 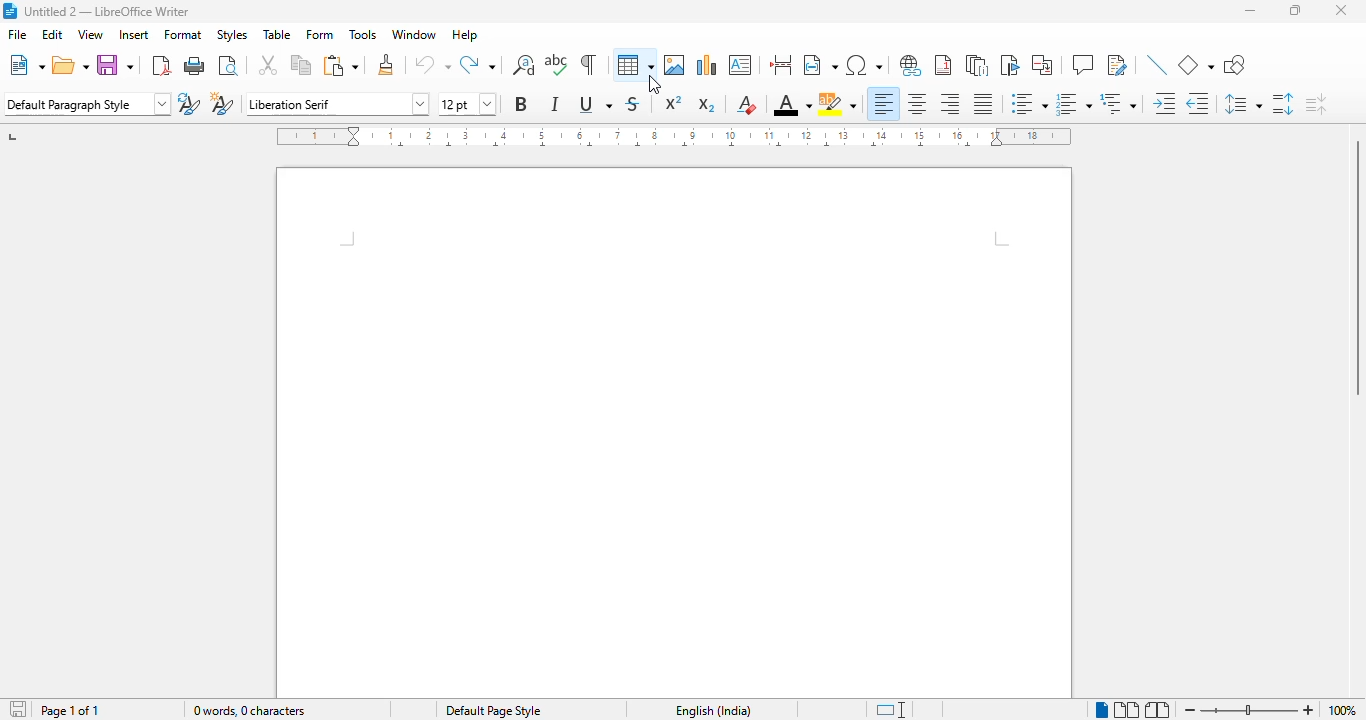 What do you see at coordinates (522, 104) in the screenshot?
I see `bold` at bounding box center [522, 104].